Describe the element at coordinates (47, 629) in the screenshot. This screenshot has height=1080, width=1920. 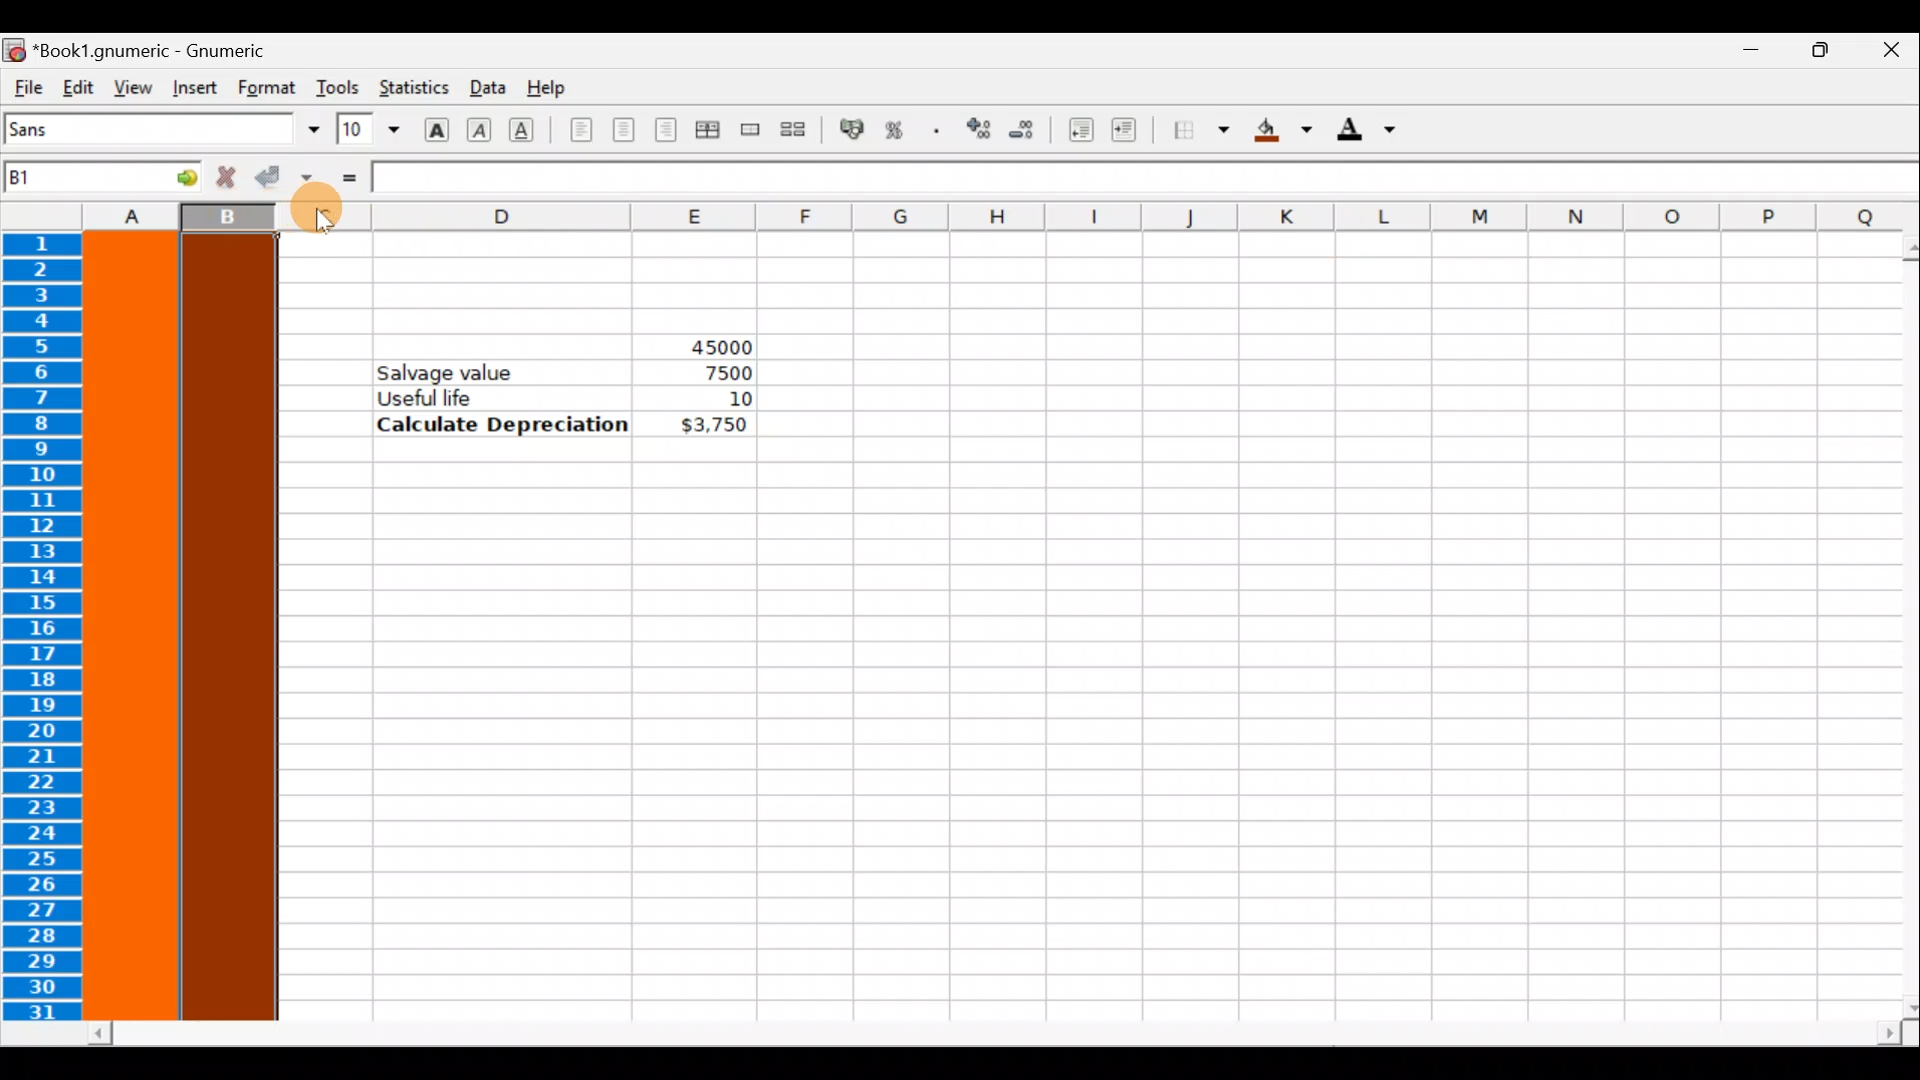
I see `Rows` at that location.